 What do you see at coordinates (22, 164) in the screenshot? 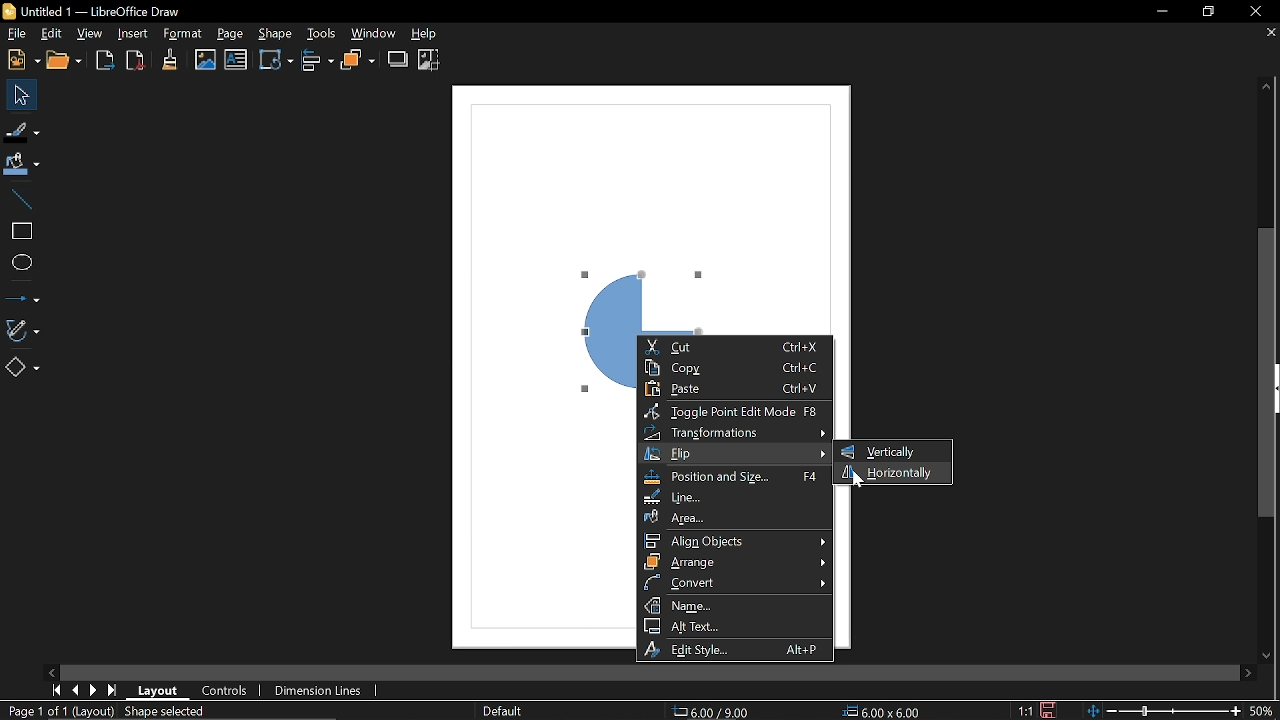
I see `Fill color` at bounding box center [22, 164].